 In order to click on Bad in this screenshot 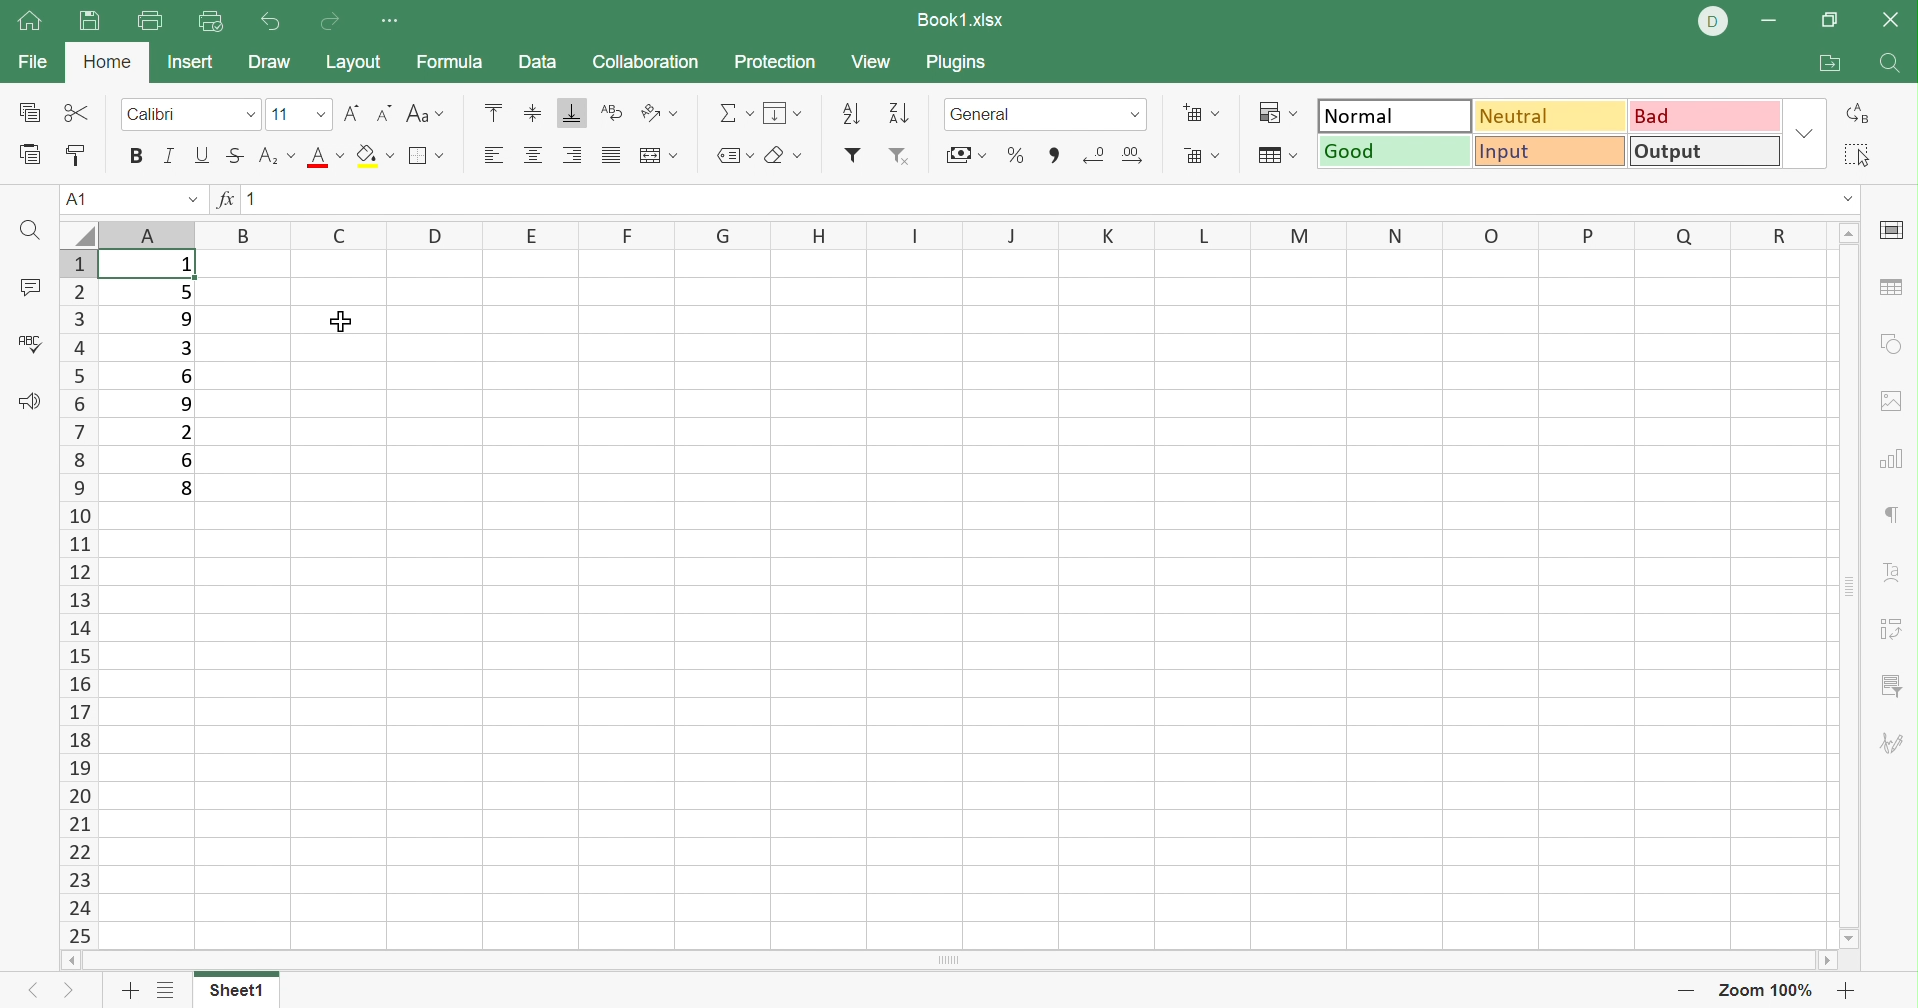, I will do `click(1702, 114)`.